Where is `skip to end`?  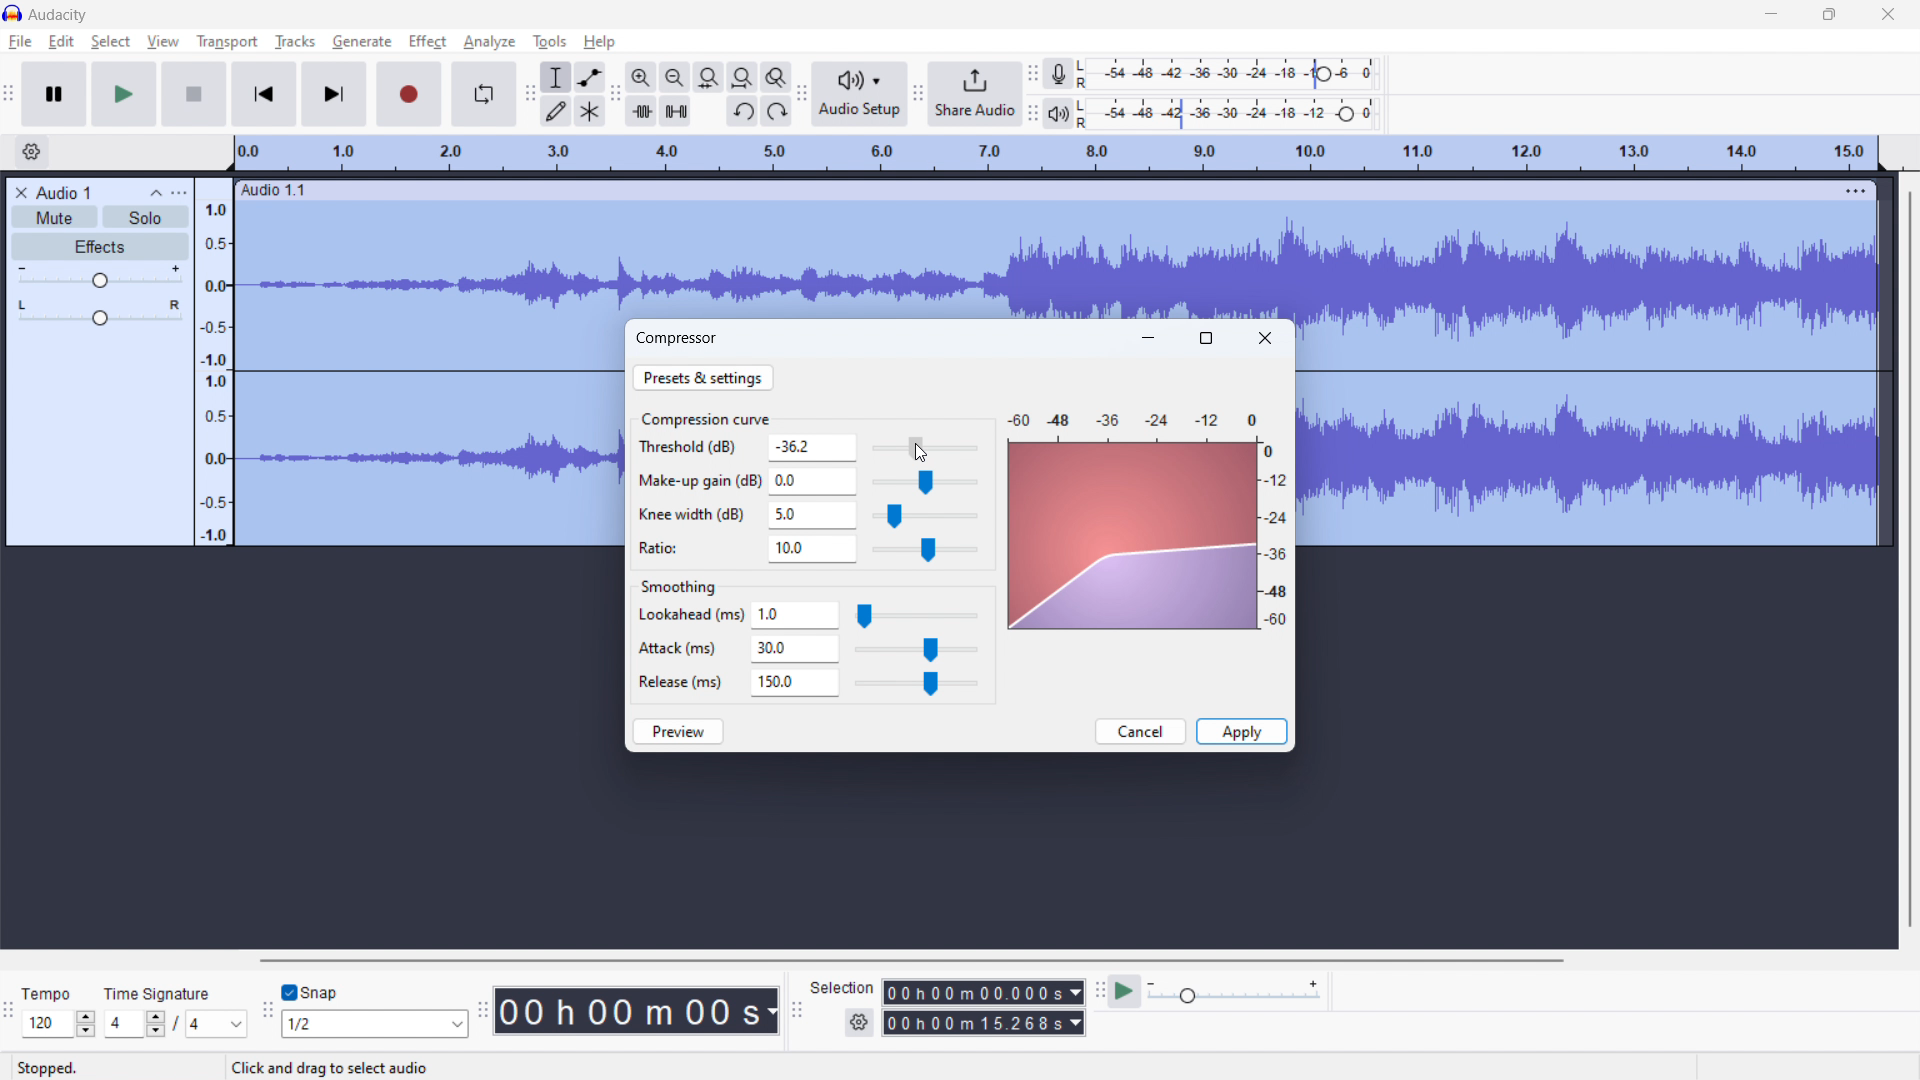 skip to end is located at coordinates (336, 95).